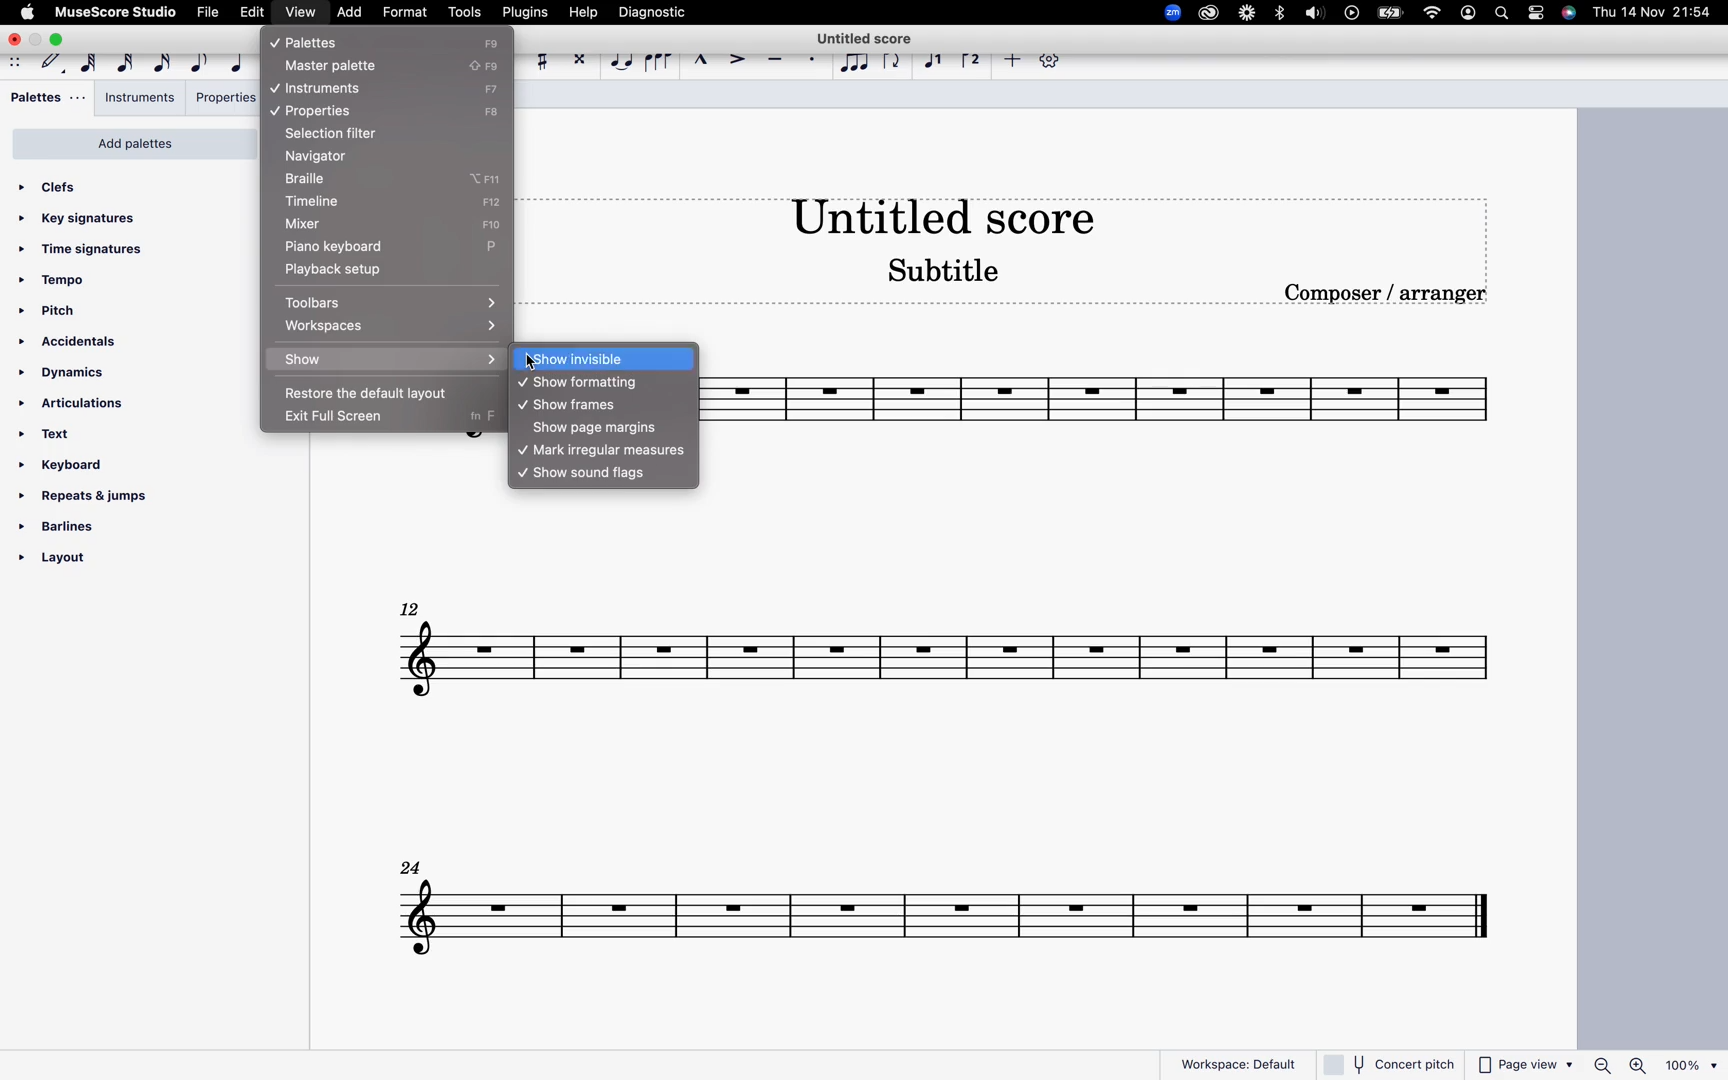  Describe the element at coordinates (123, 64) in the screenshot. I see `32nd note` at that location.